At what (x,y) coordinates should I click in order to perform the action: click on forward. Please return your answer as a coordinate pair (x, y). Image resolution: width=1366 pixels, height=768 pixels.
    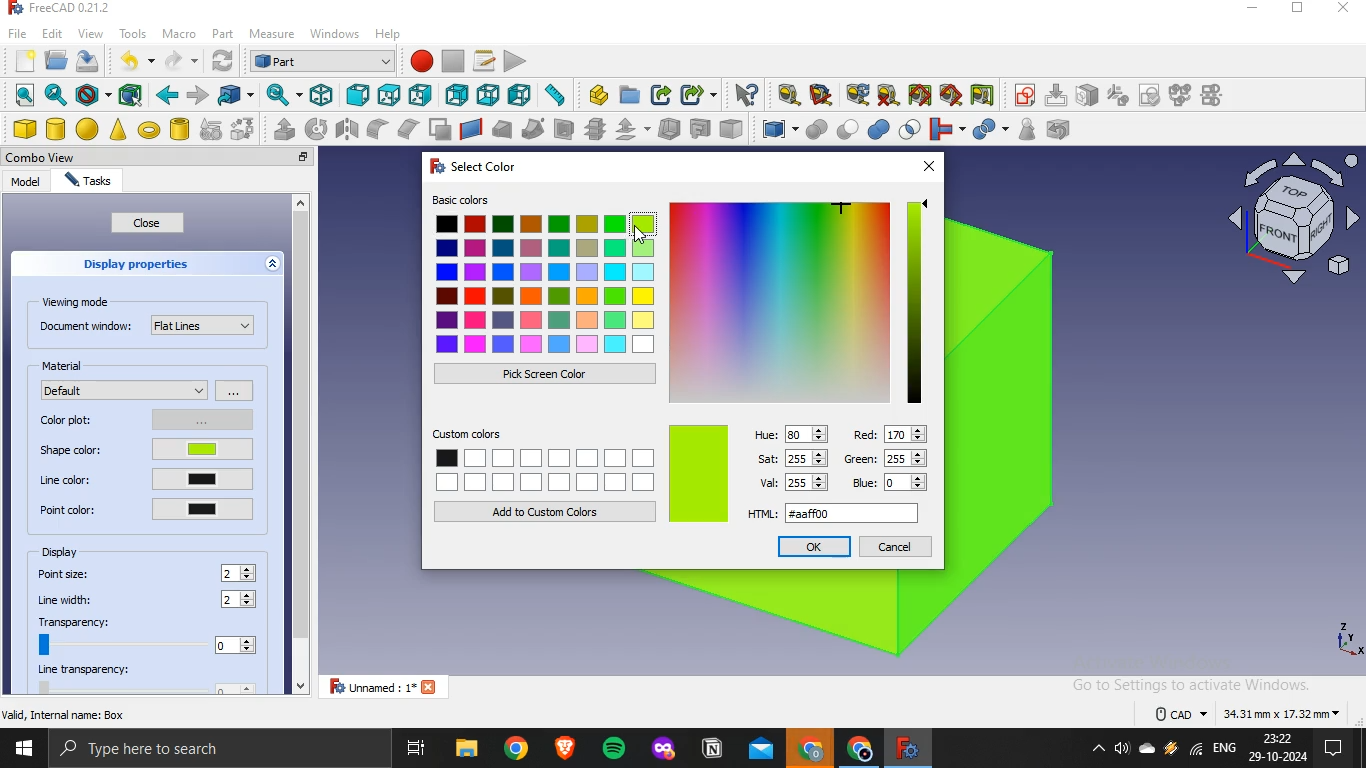
    Looking at the image, I should click on (198, 95).